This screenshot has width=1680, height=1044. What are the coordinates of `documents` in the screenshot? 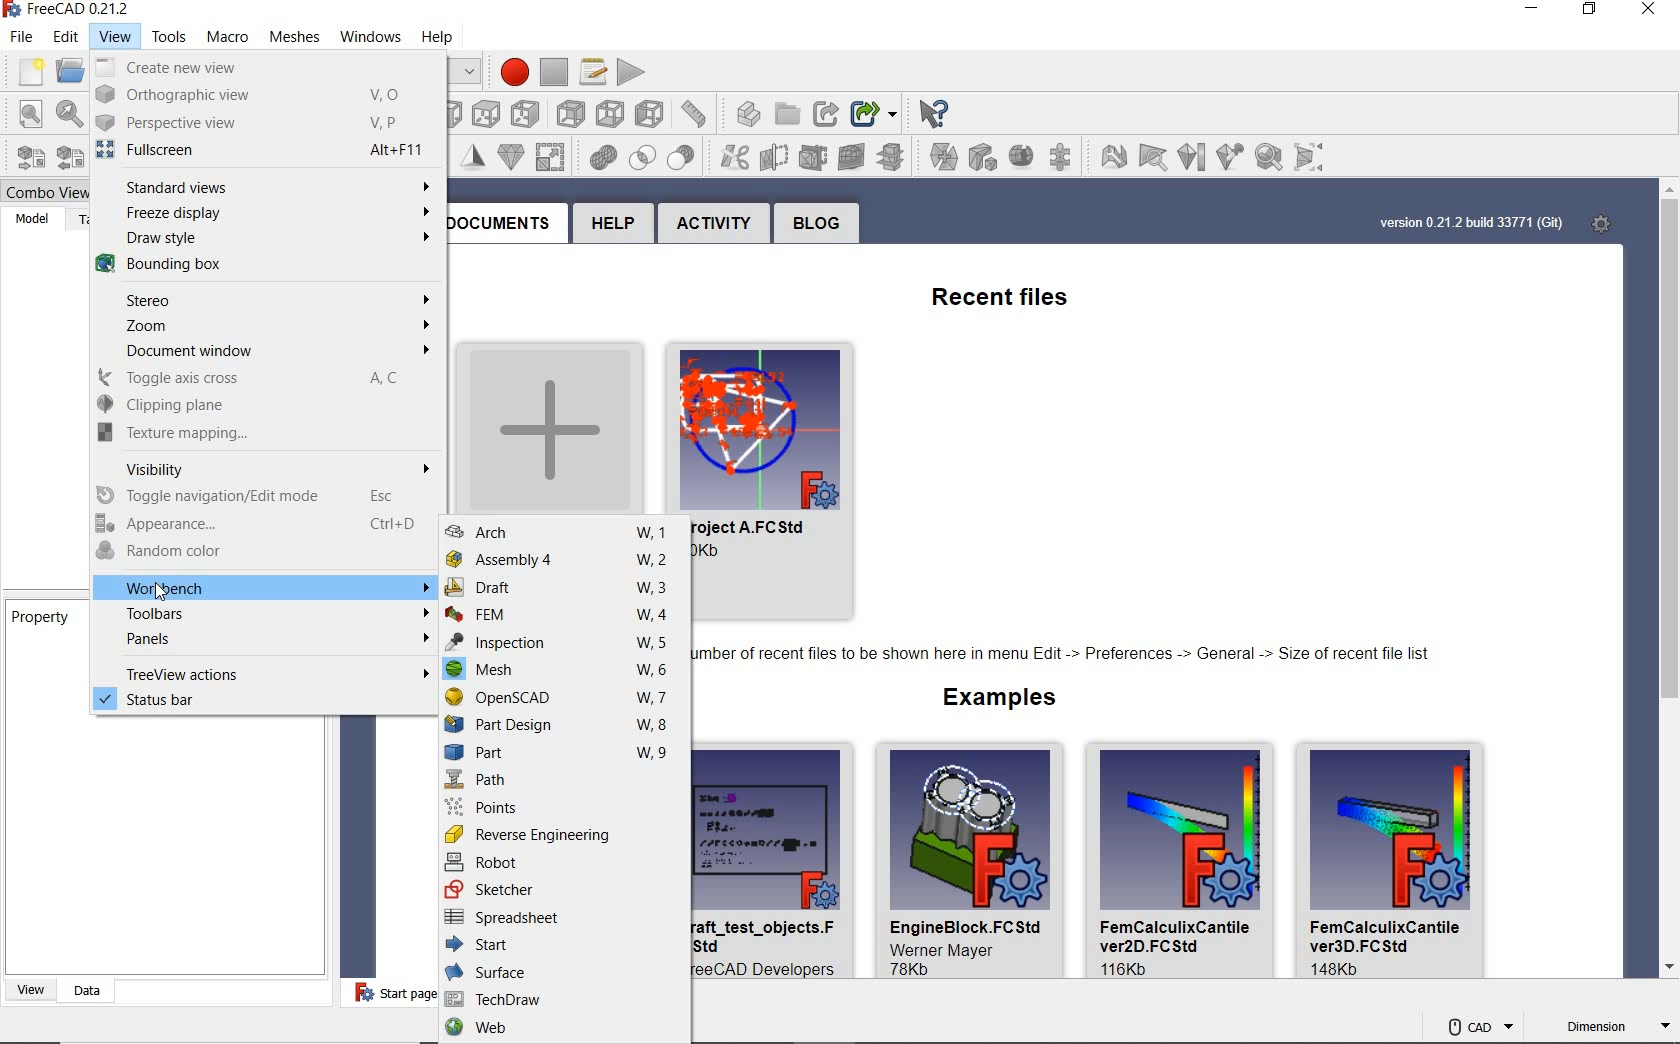 It's located at (502, 222).